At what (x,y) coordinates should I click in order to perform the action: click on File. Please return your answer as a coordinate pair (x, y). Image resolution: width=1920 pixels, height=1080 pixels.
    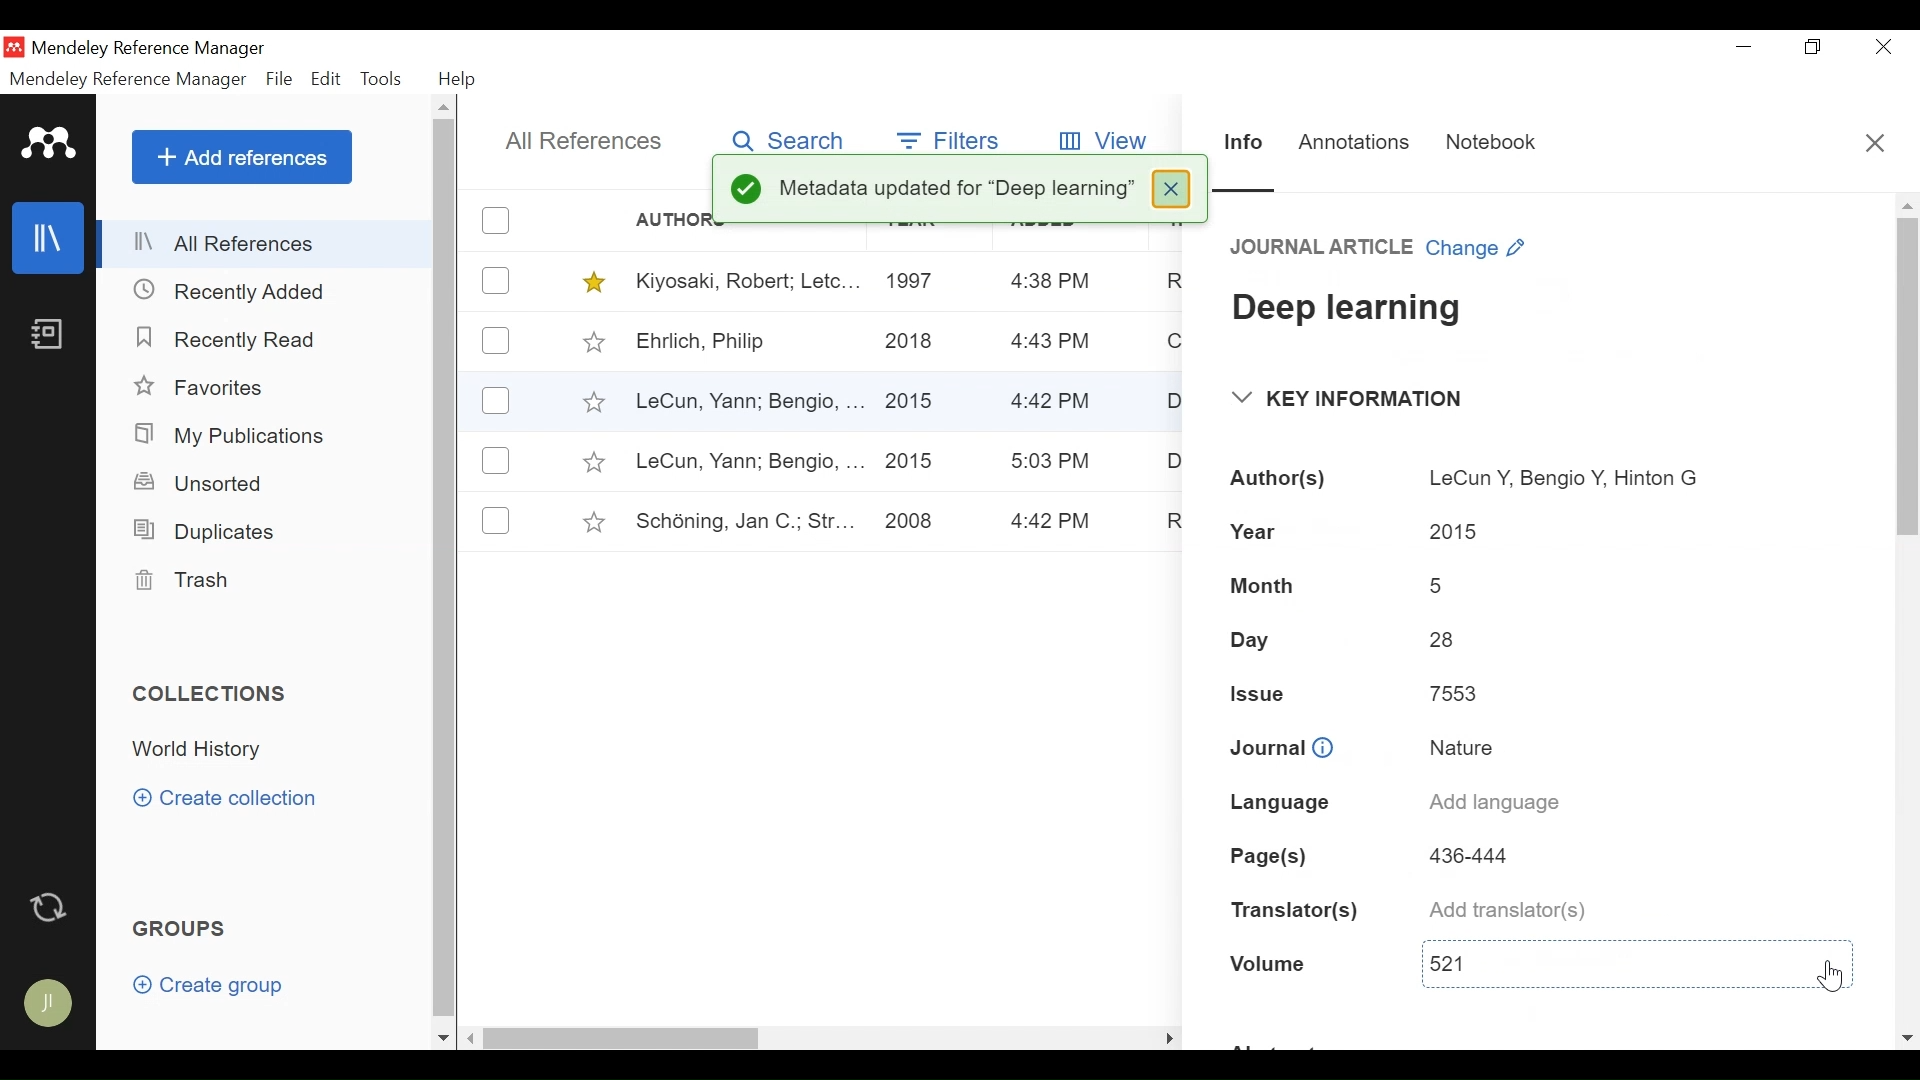
    Looking at the image, I should click on (281, 80).